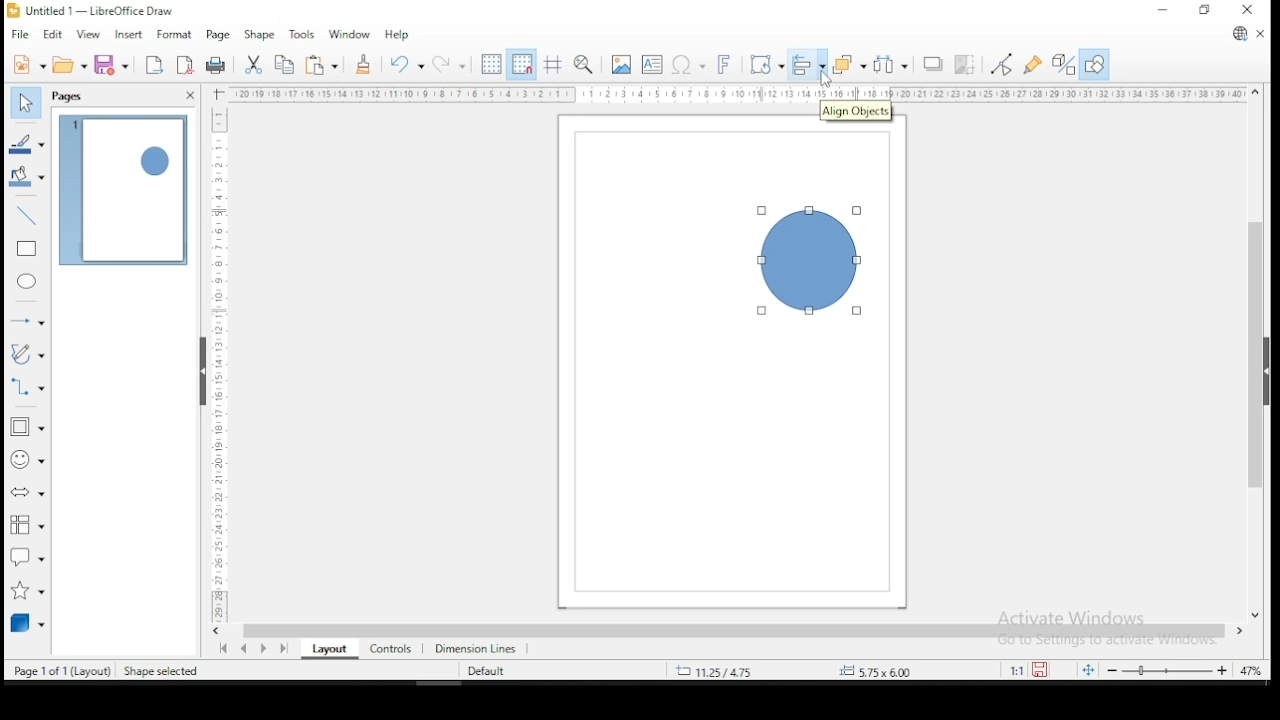 This screenshot has width=1280, height=720. Describe the element at coordinates (25, 385) in the screenshot. I see `connectors` at that location.